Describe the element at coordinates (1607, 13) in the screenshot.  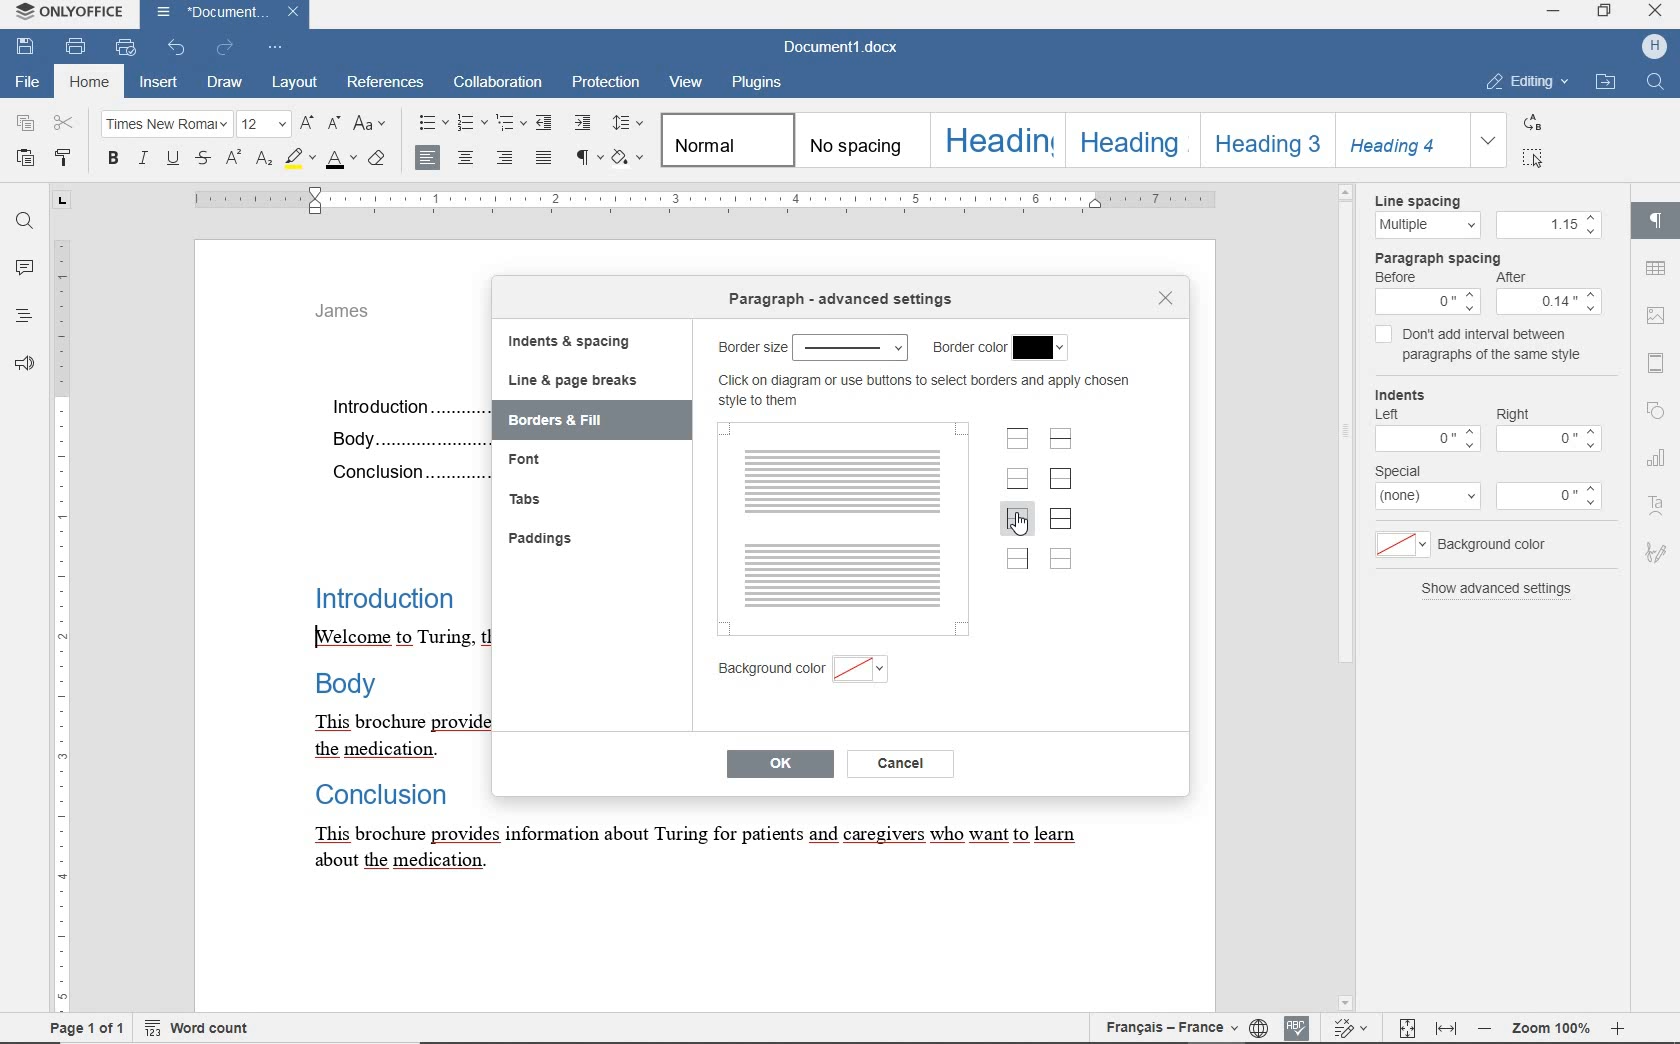
I see `restore down` at that location.